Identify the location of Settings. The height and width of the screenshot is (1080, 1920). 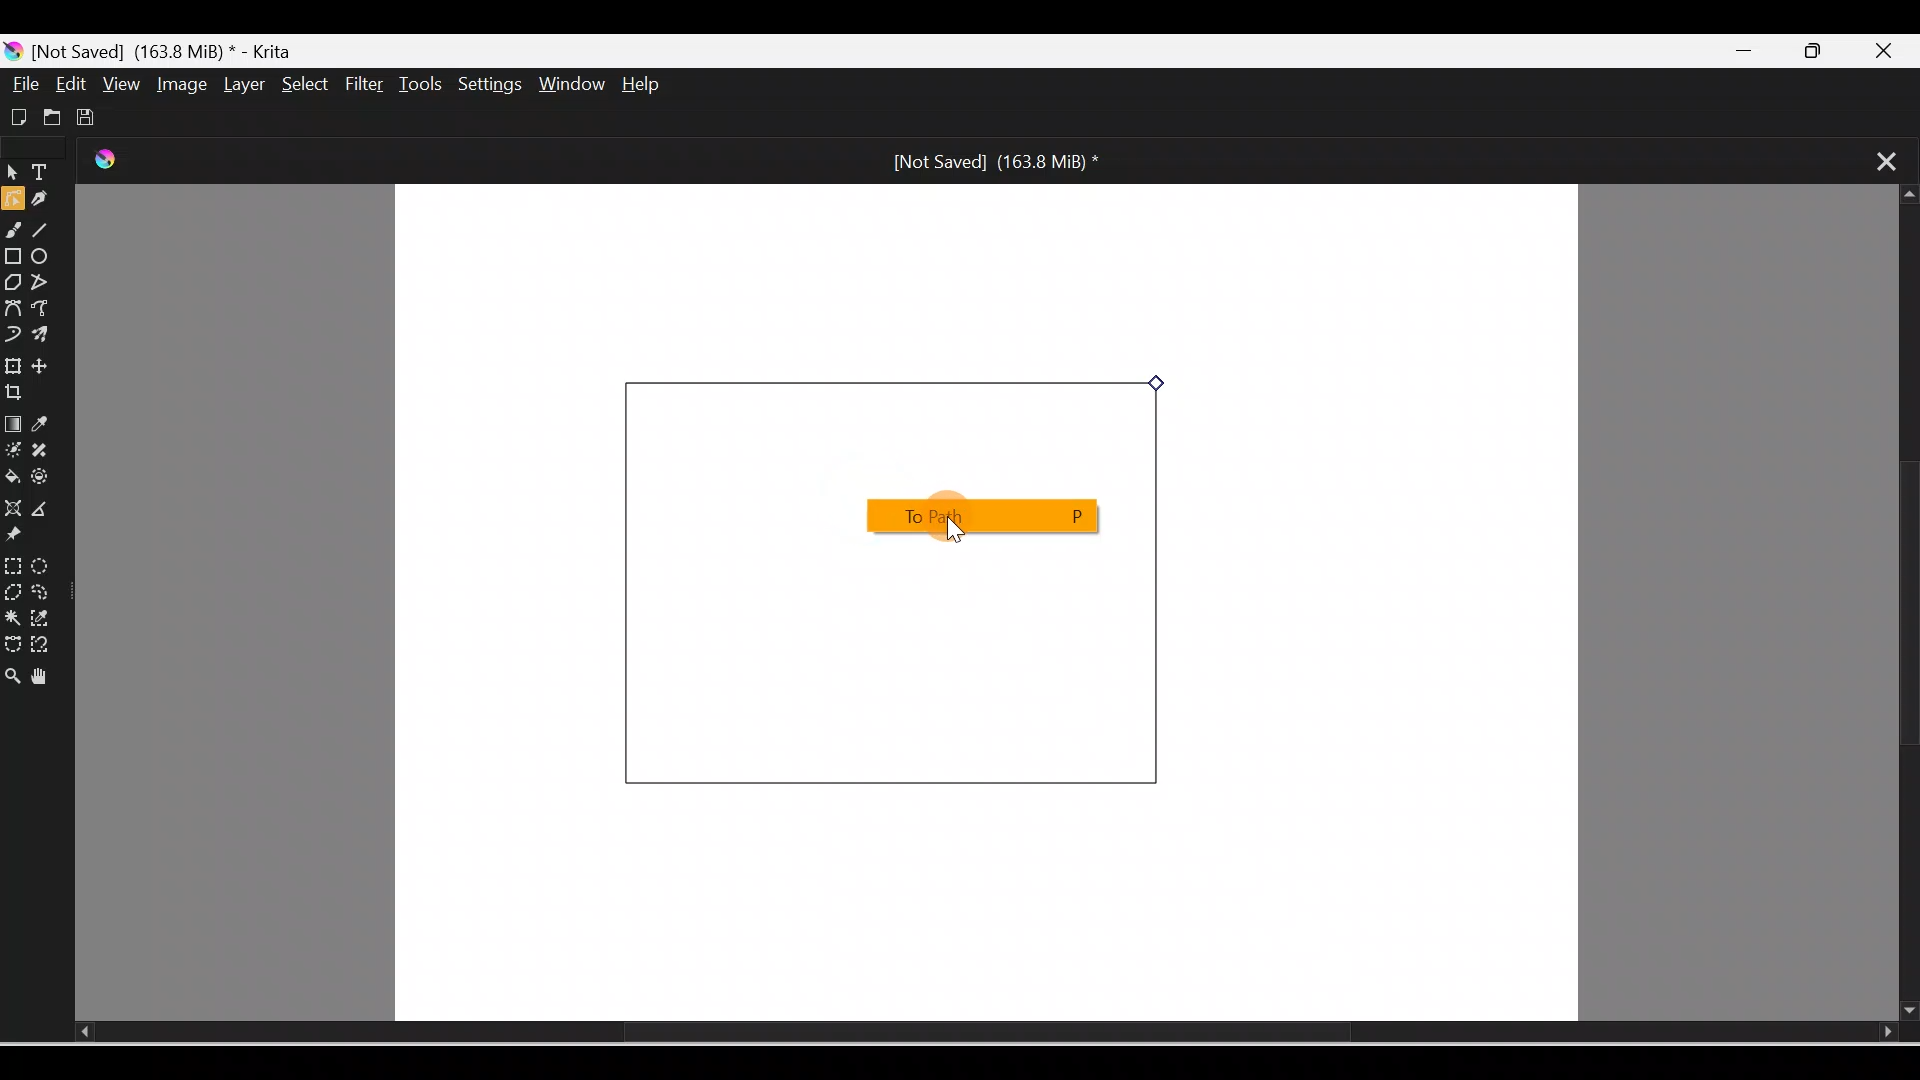
(492, 86).